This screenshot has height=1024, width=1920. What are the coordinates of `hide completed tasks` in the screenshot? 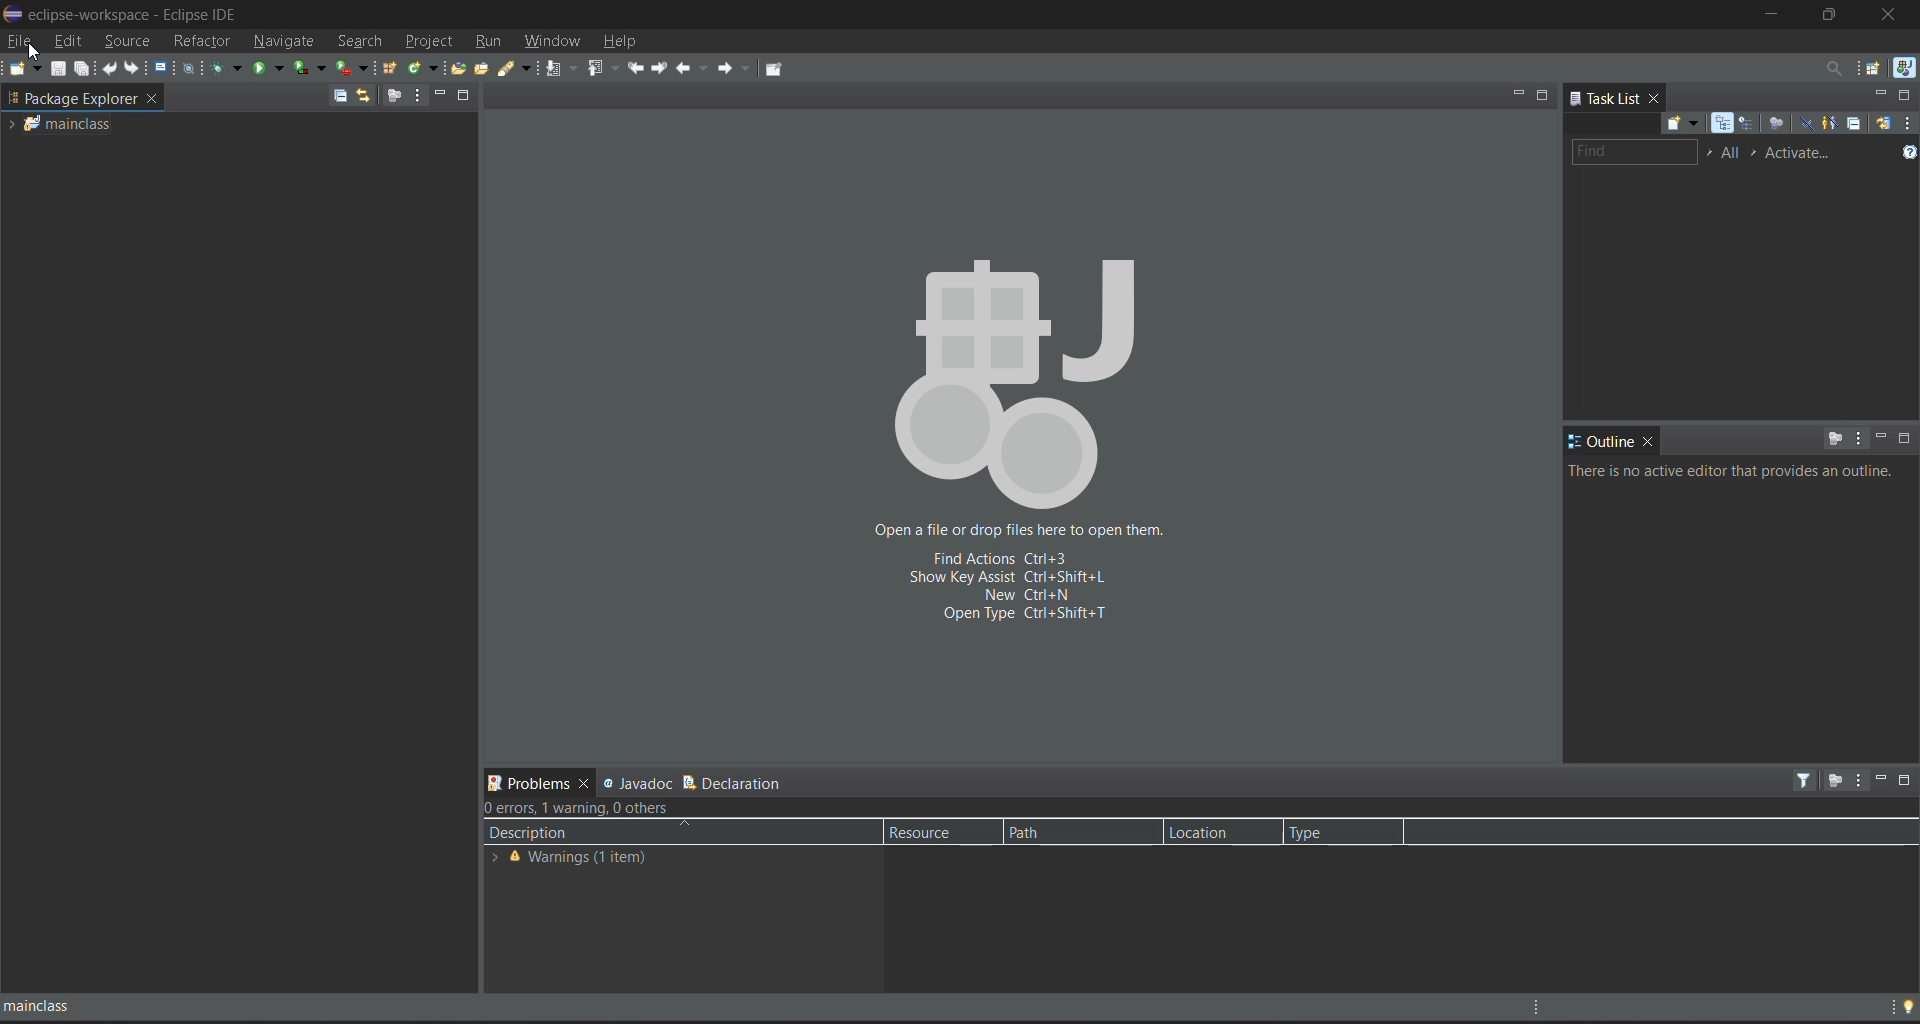 It's located at (1805, 122).